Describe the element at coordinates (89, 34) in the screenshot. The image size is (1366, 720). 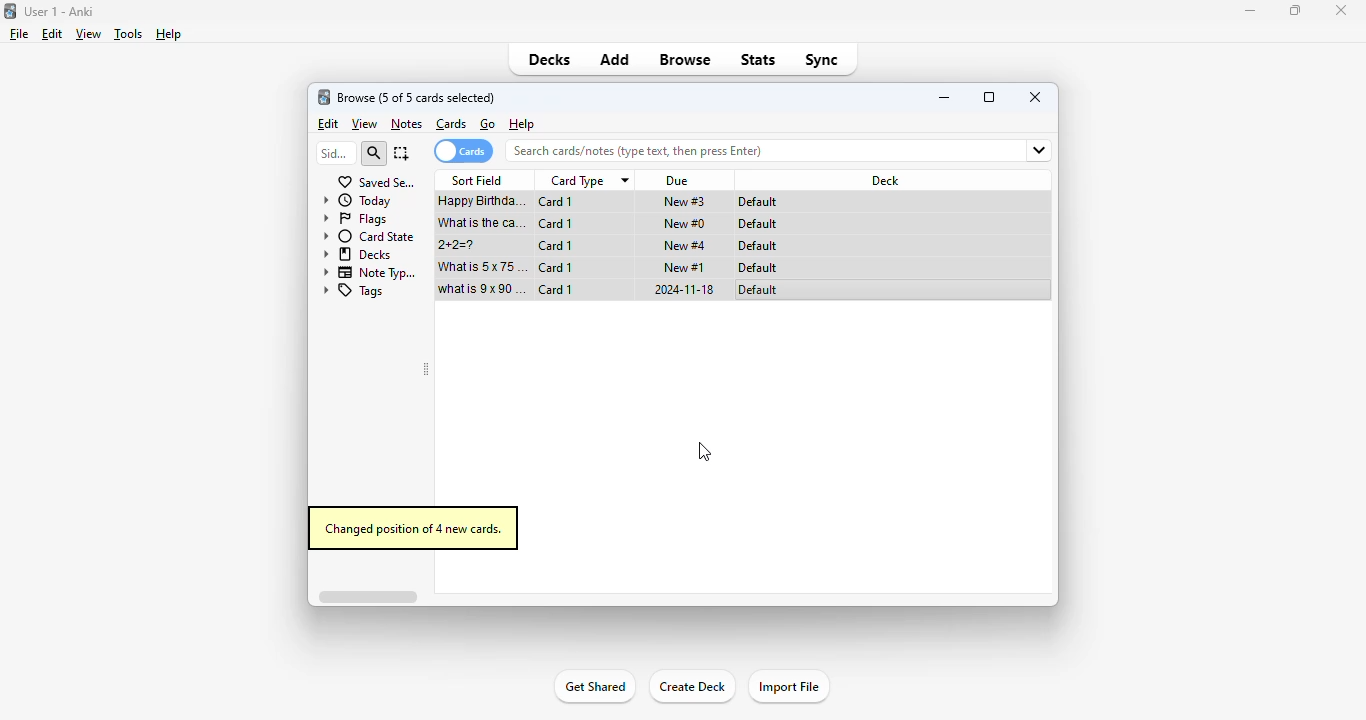
I see `view` at that location.